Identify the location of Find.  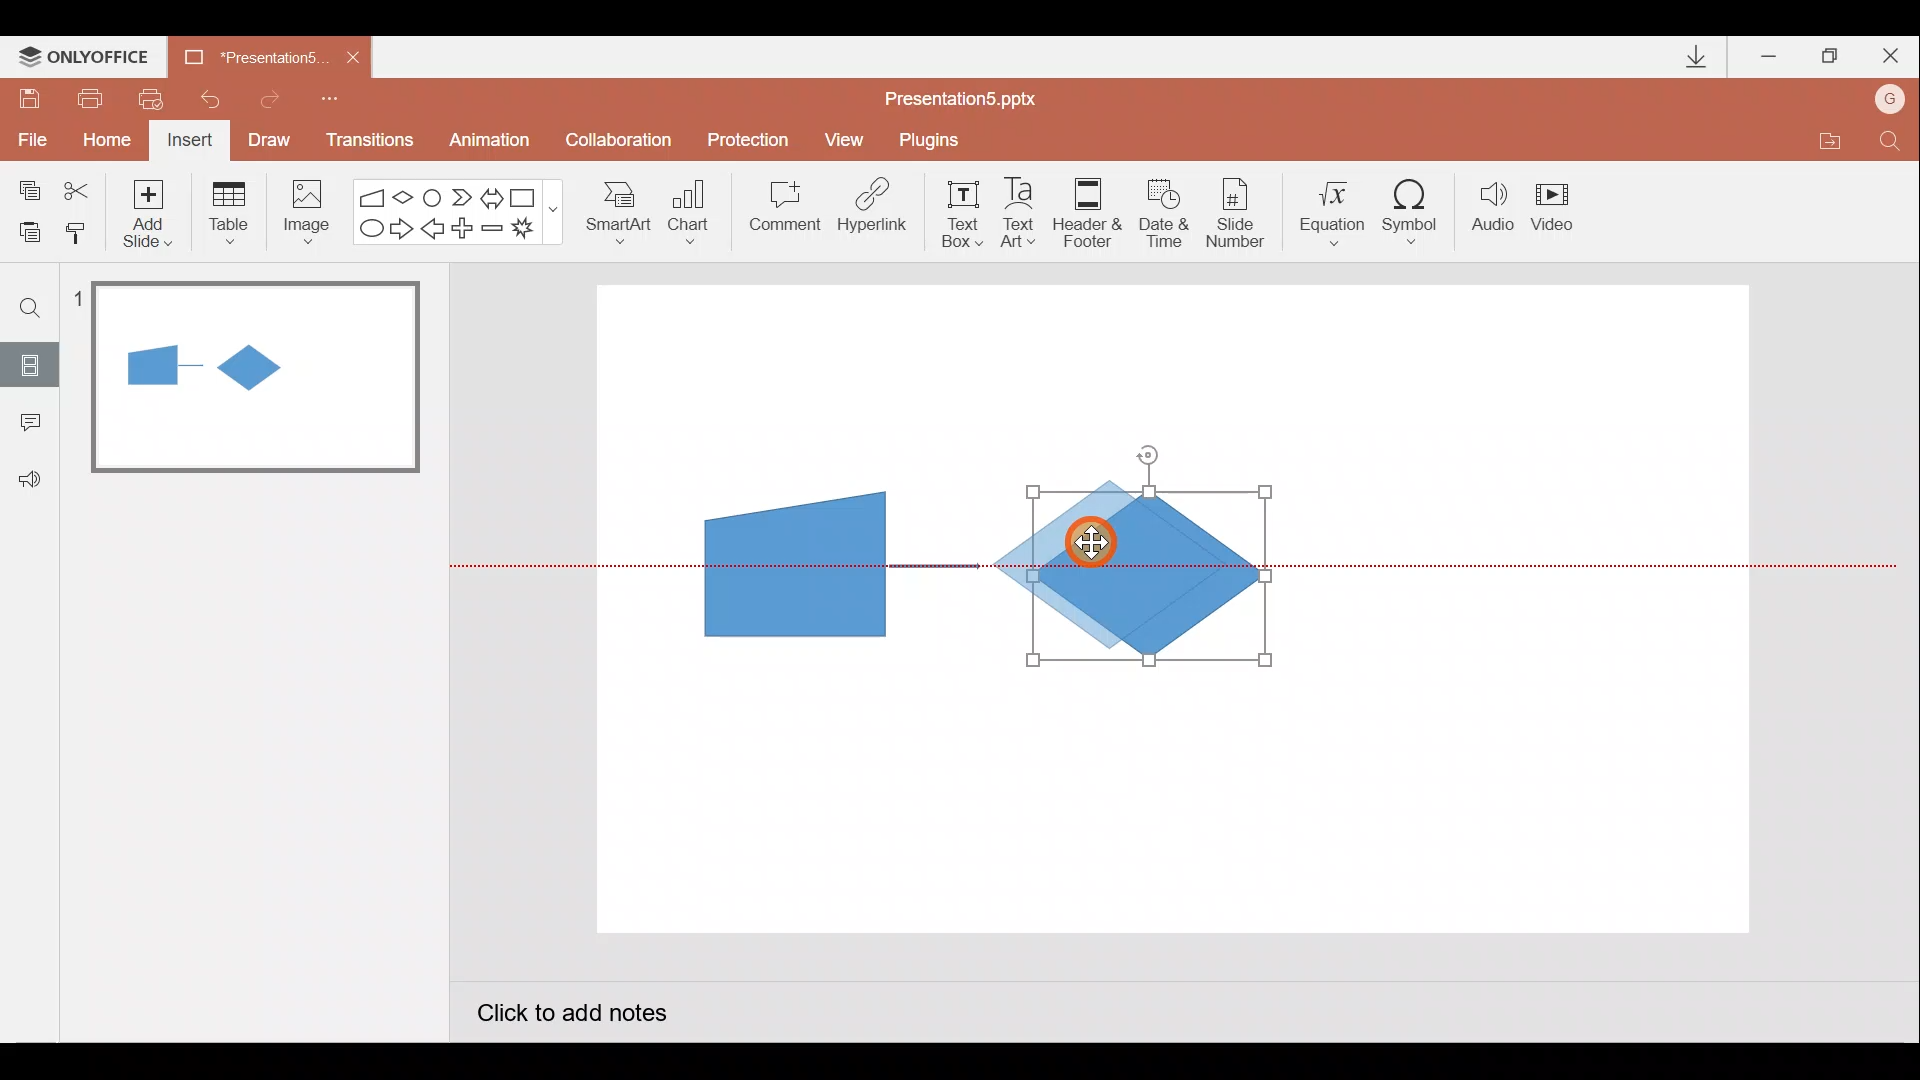
(31, 307).